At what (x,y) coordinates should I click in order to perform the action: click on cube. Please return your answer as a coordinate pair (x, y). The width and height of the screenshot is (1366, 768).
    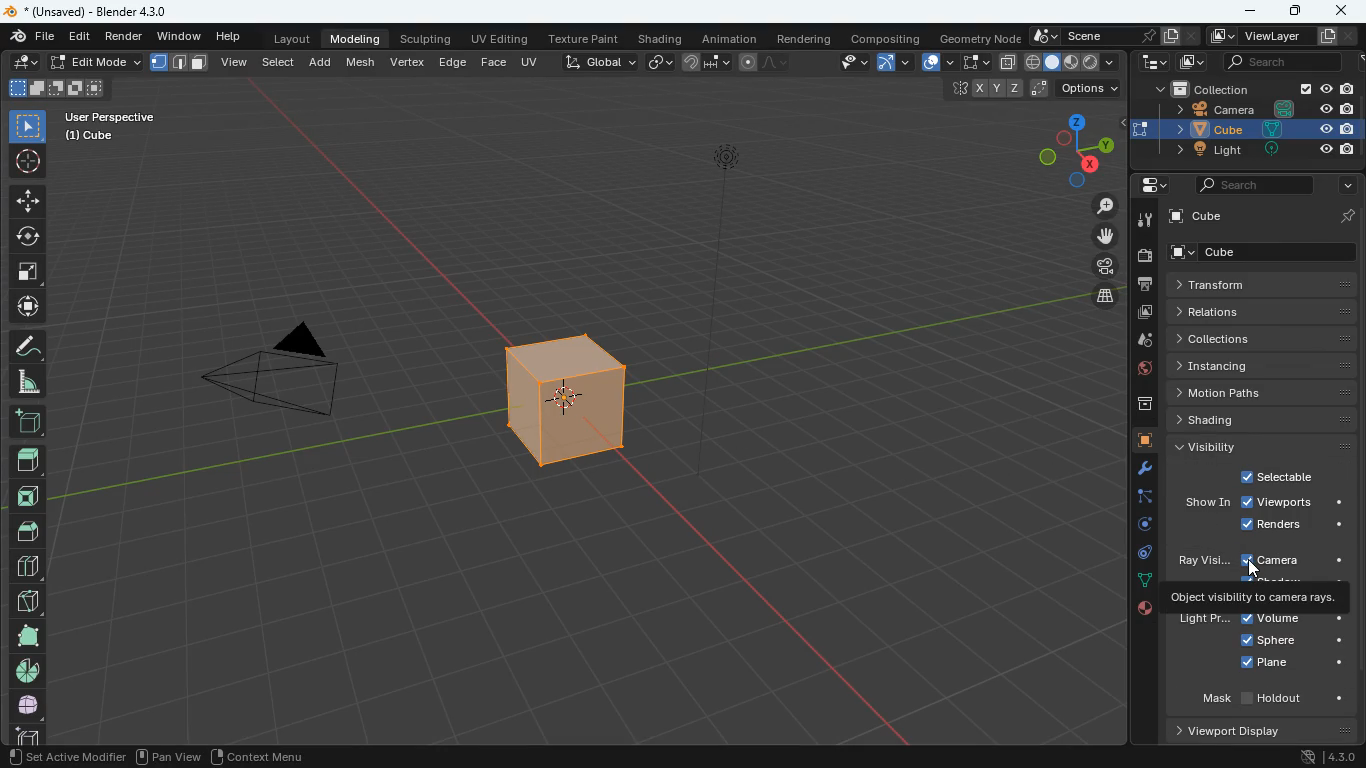
    Looking at the image, I should click on (551, 404).